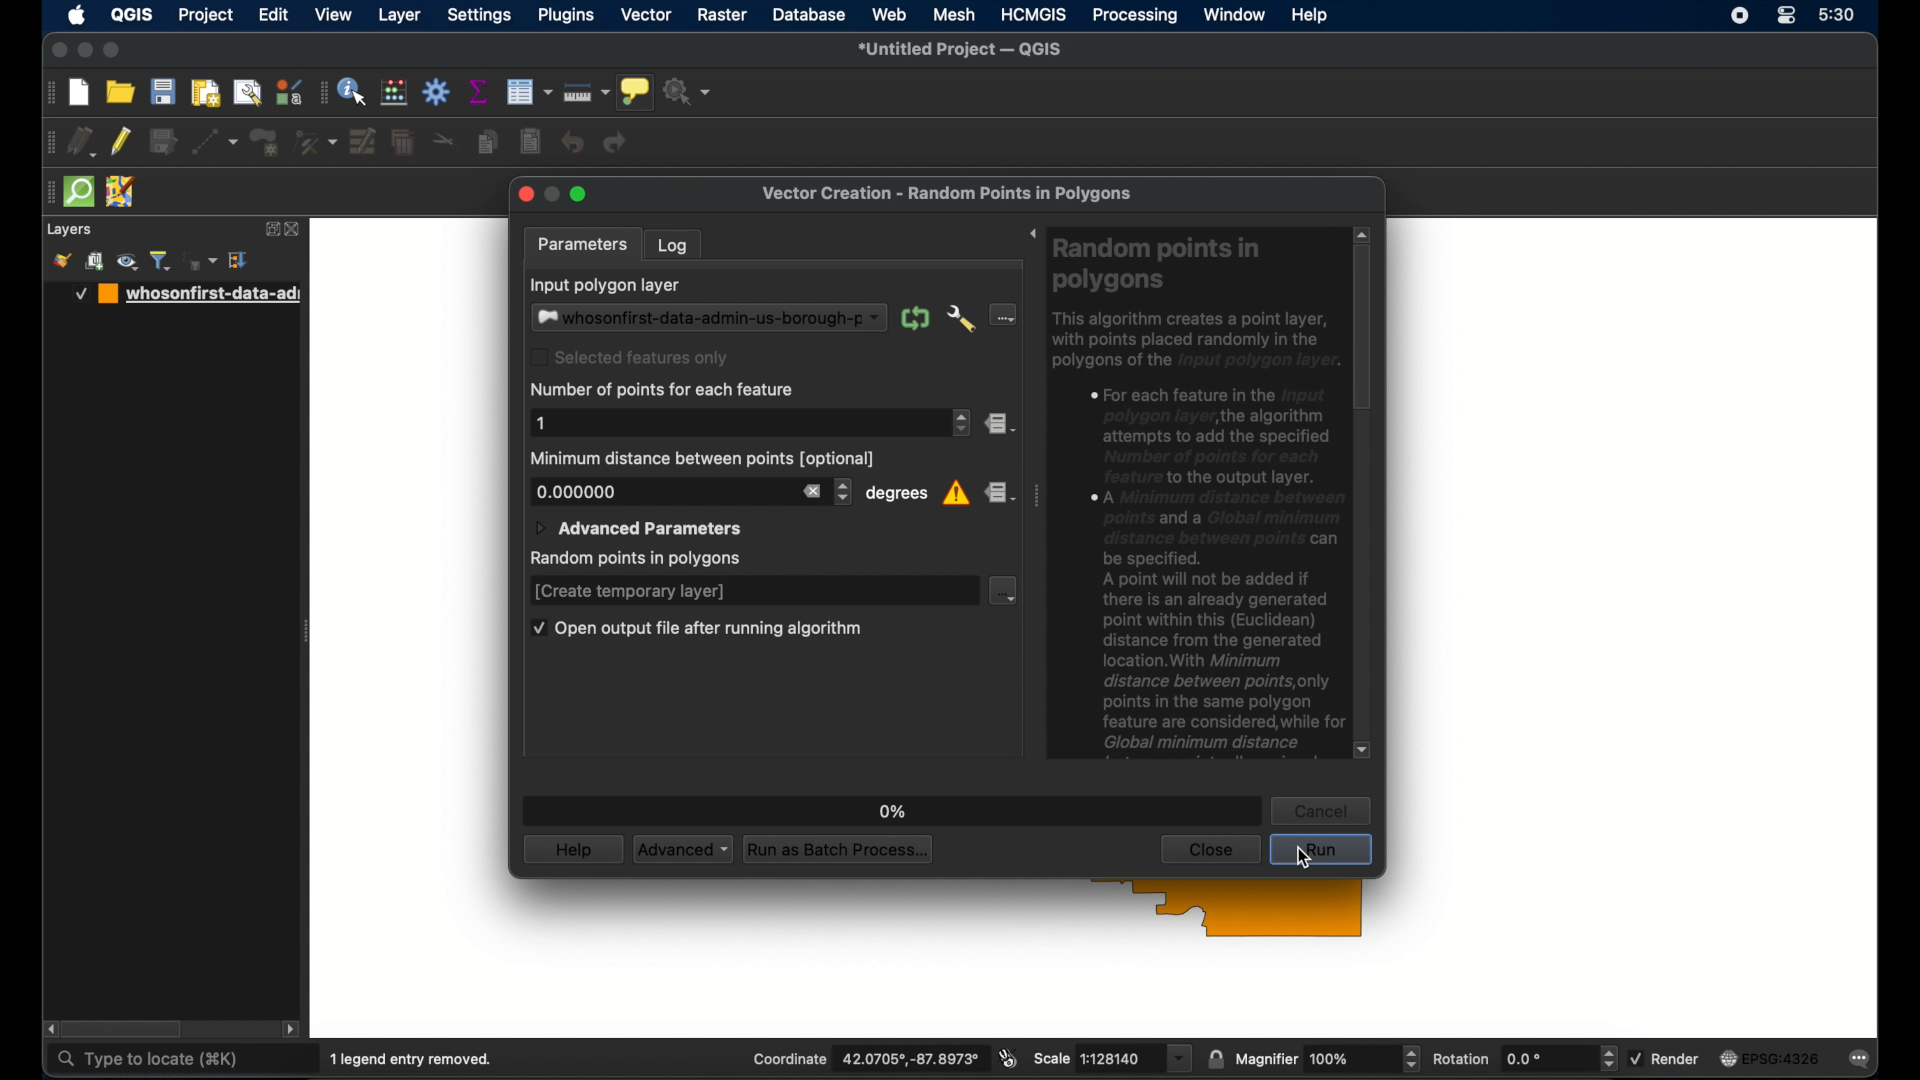  I want to click on polygon feature, so click(264, 141).